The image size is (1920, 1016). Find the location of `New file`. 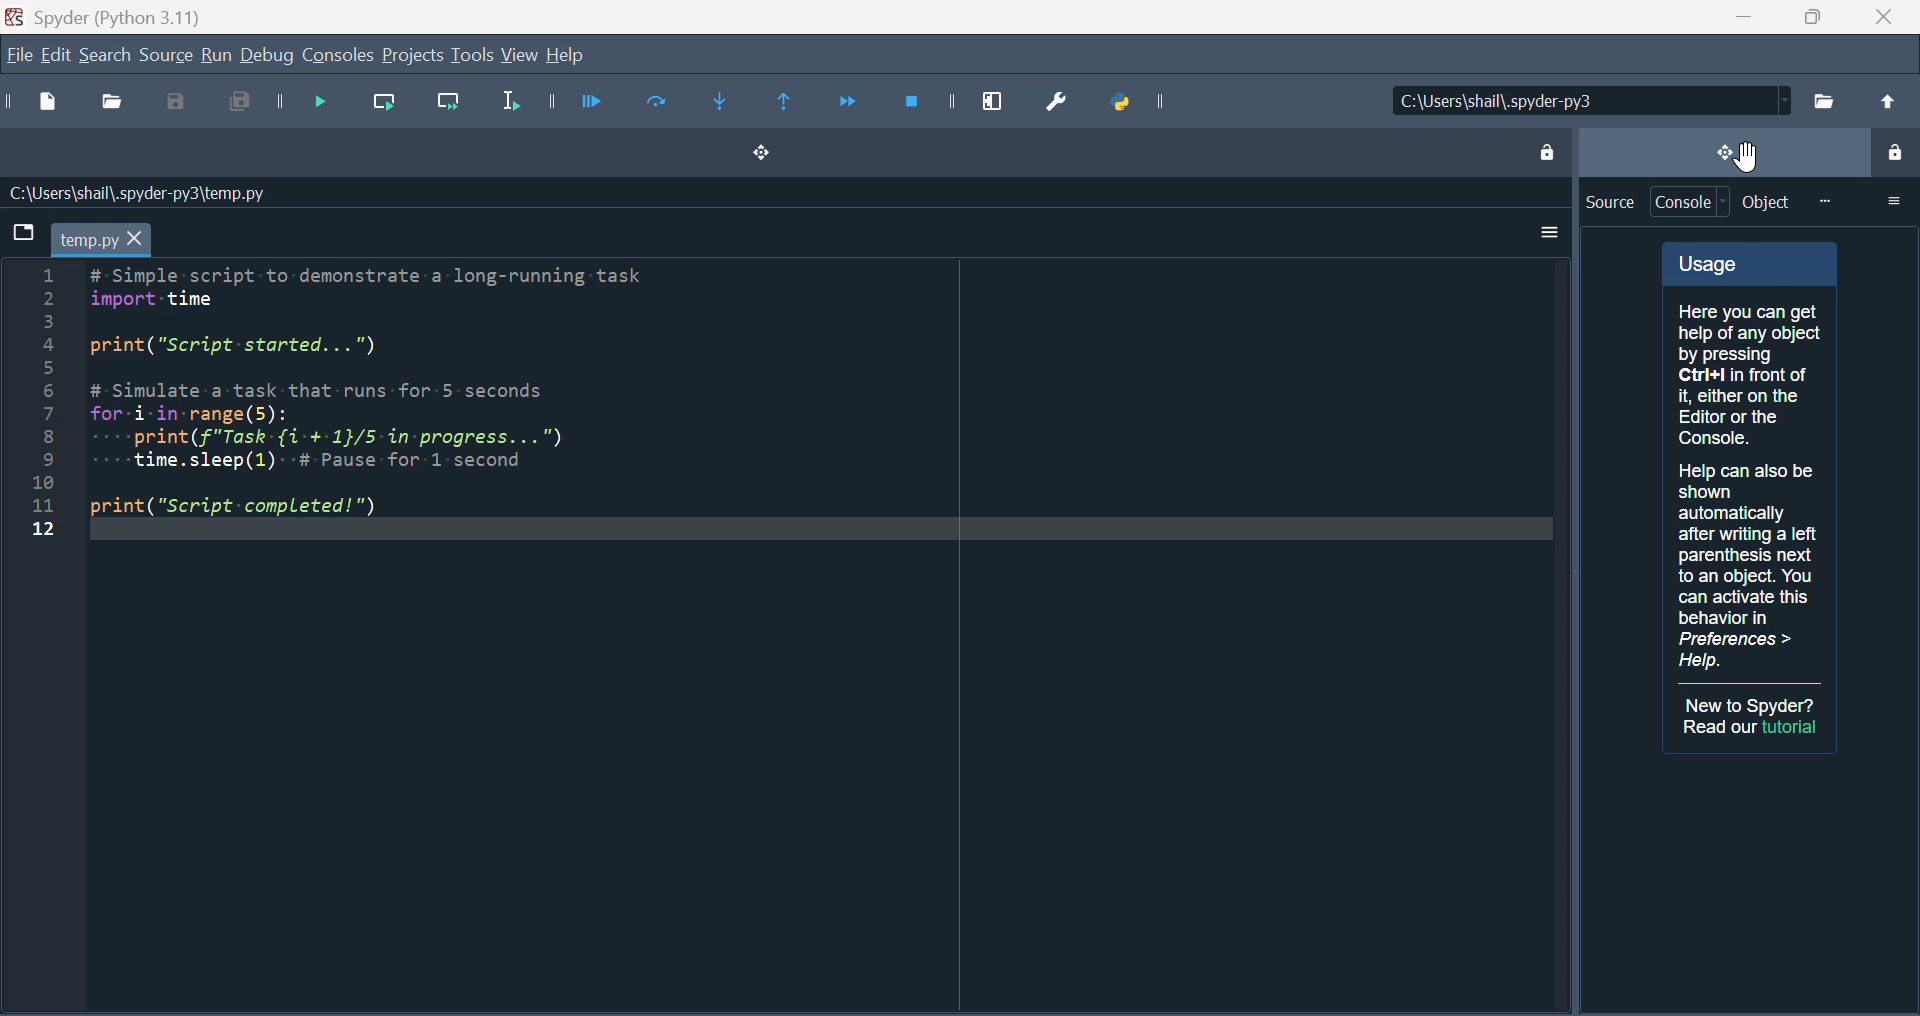

New file is located at coordinates (52, 105).